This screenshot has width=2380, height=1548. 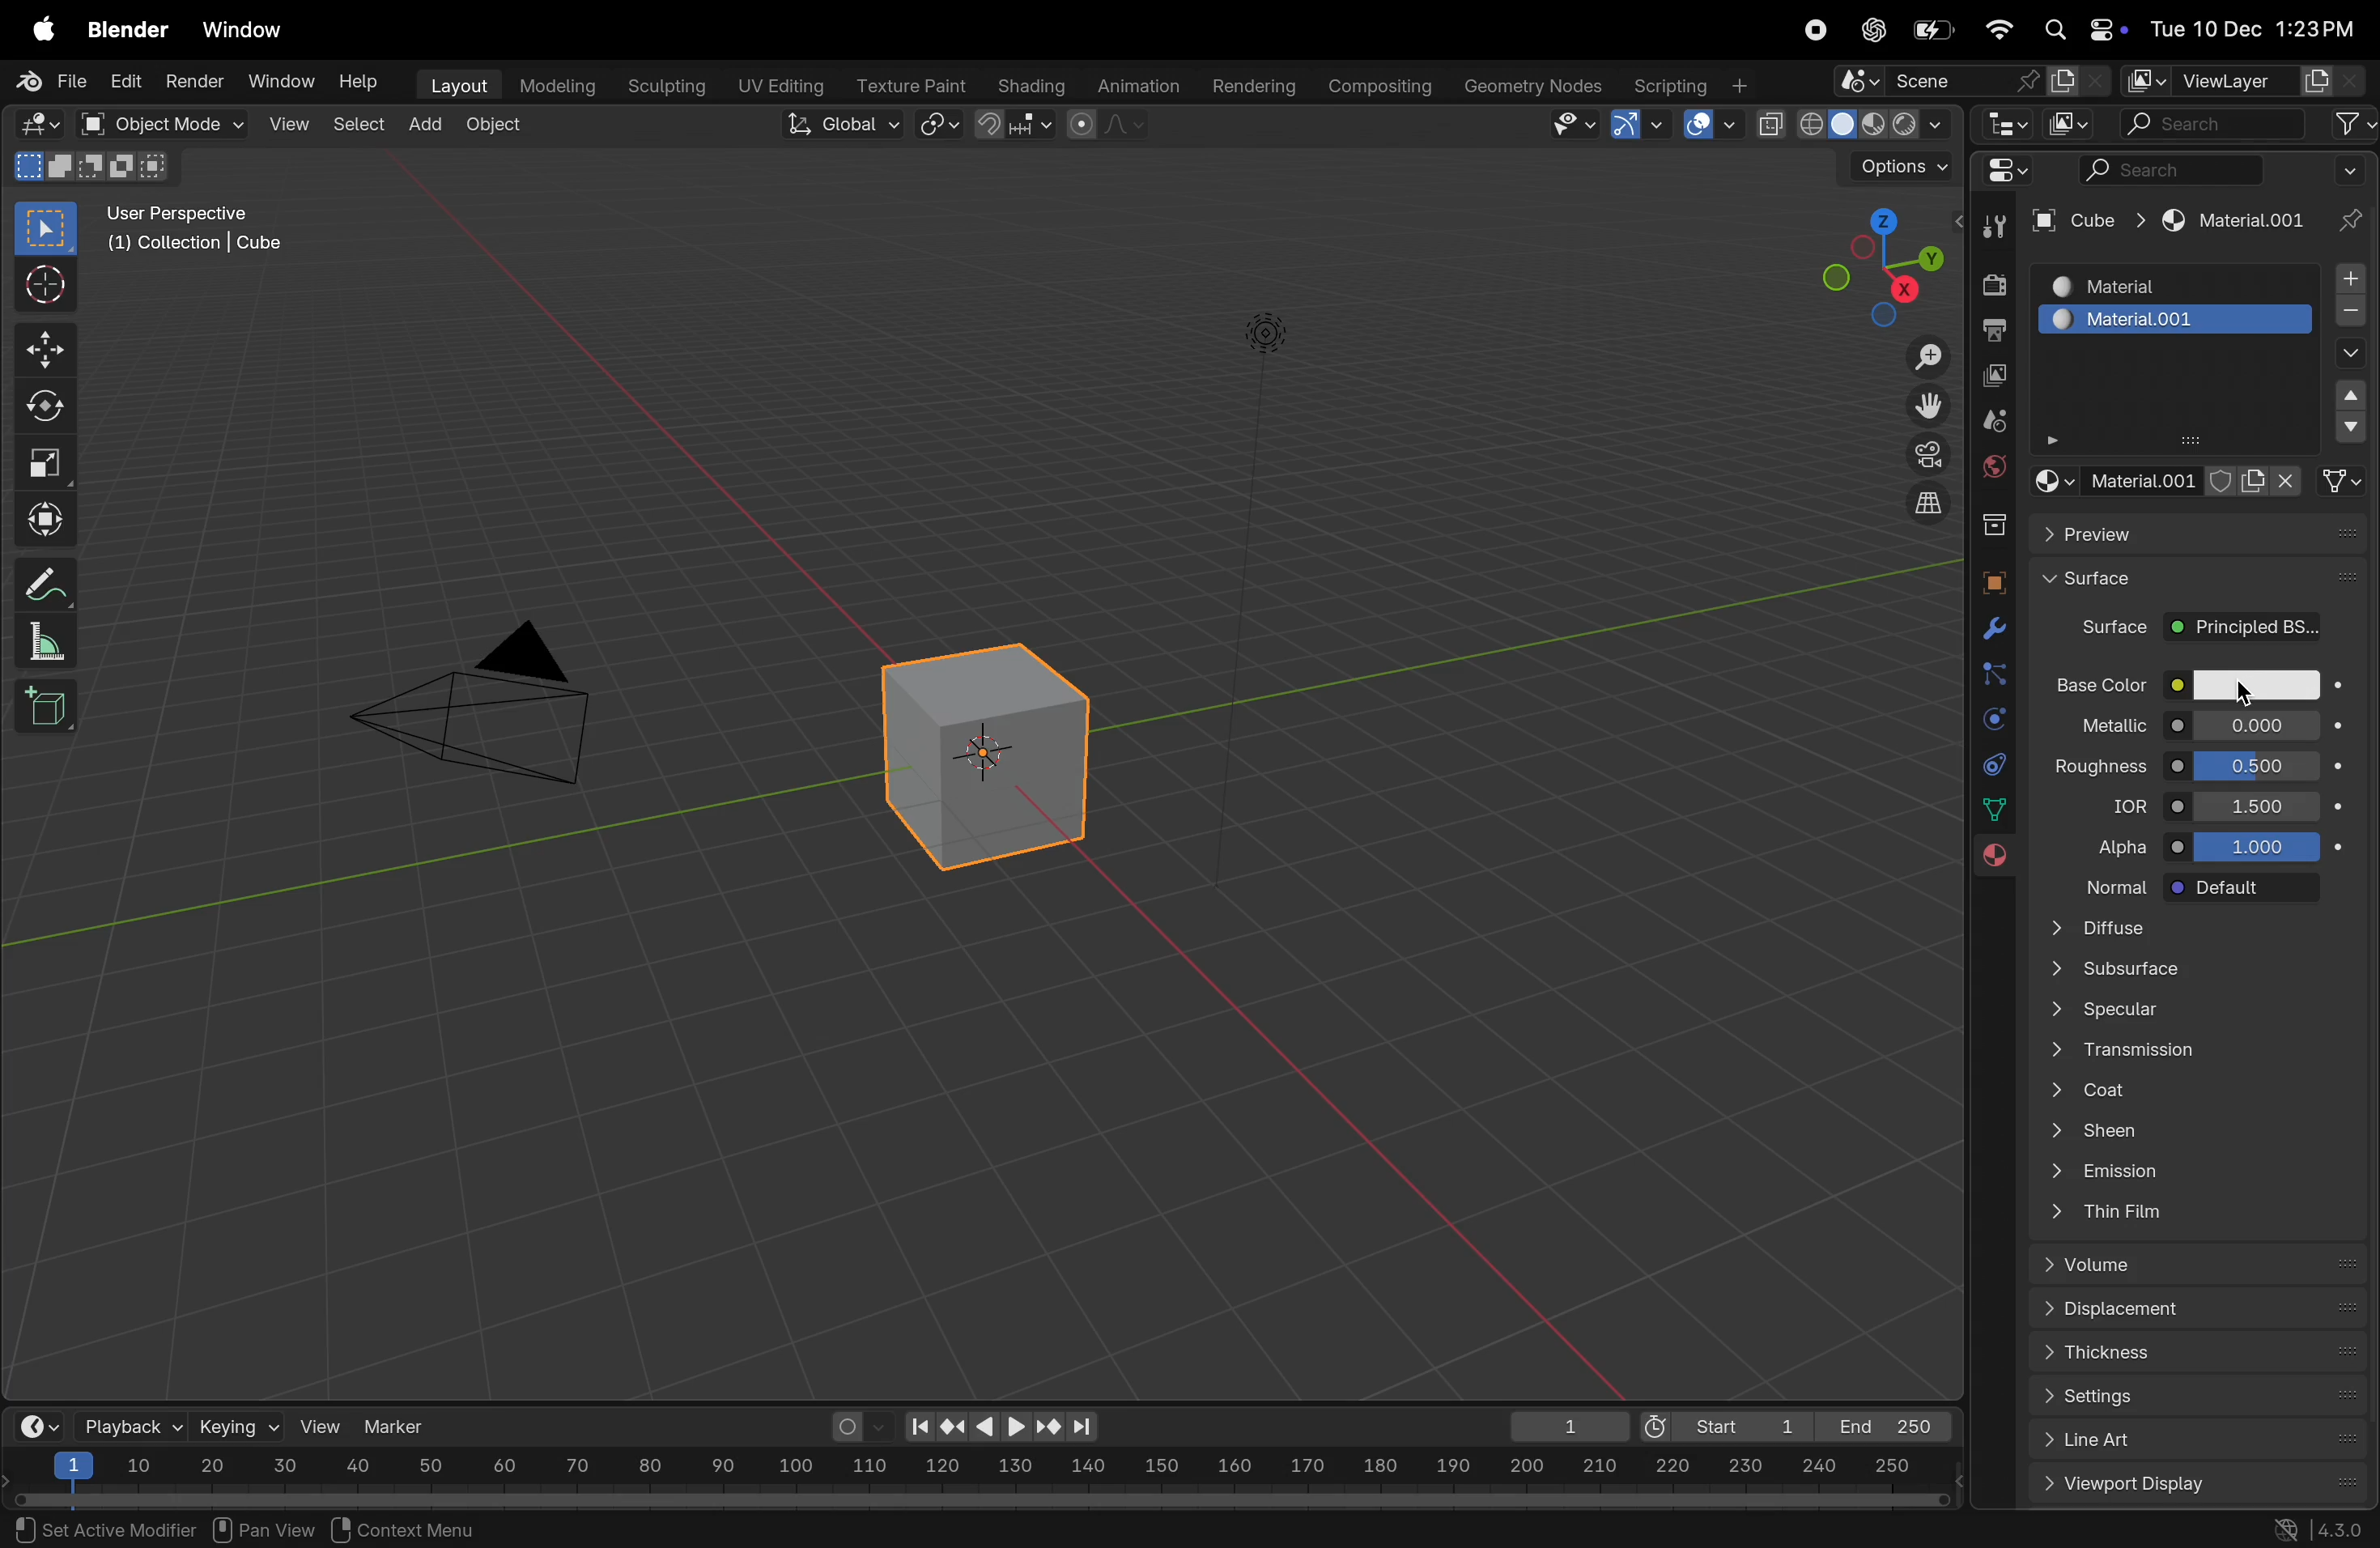 What do you see at coordinates (2186, 971) in the screenshot?
I see `subsurface` at bounding box center [2186, 971].